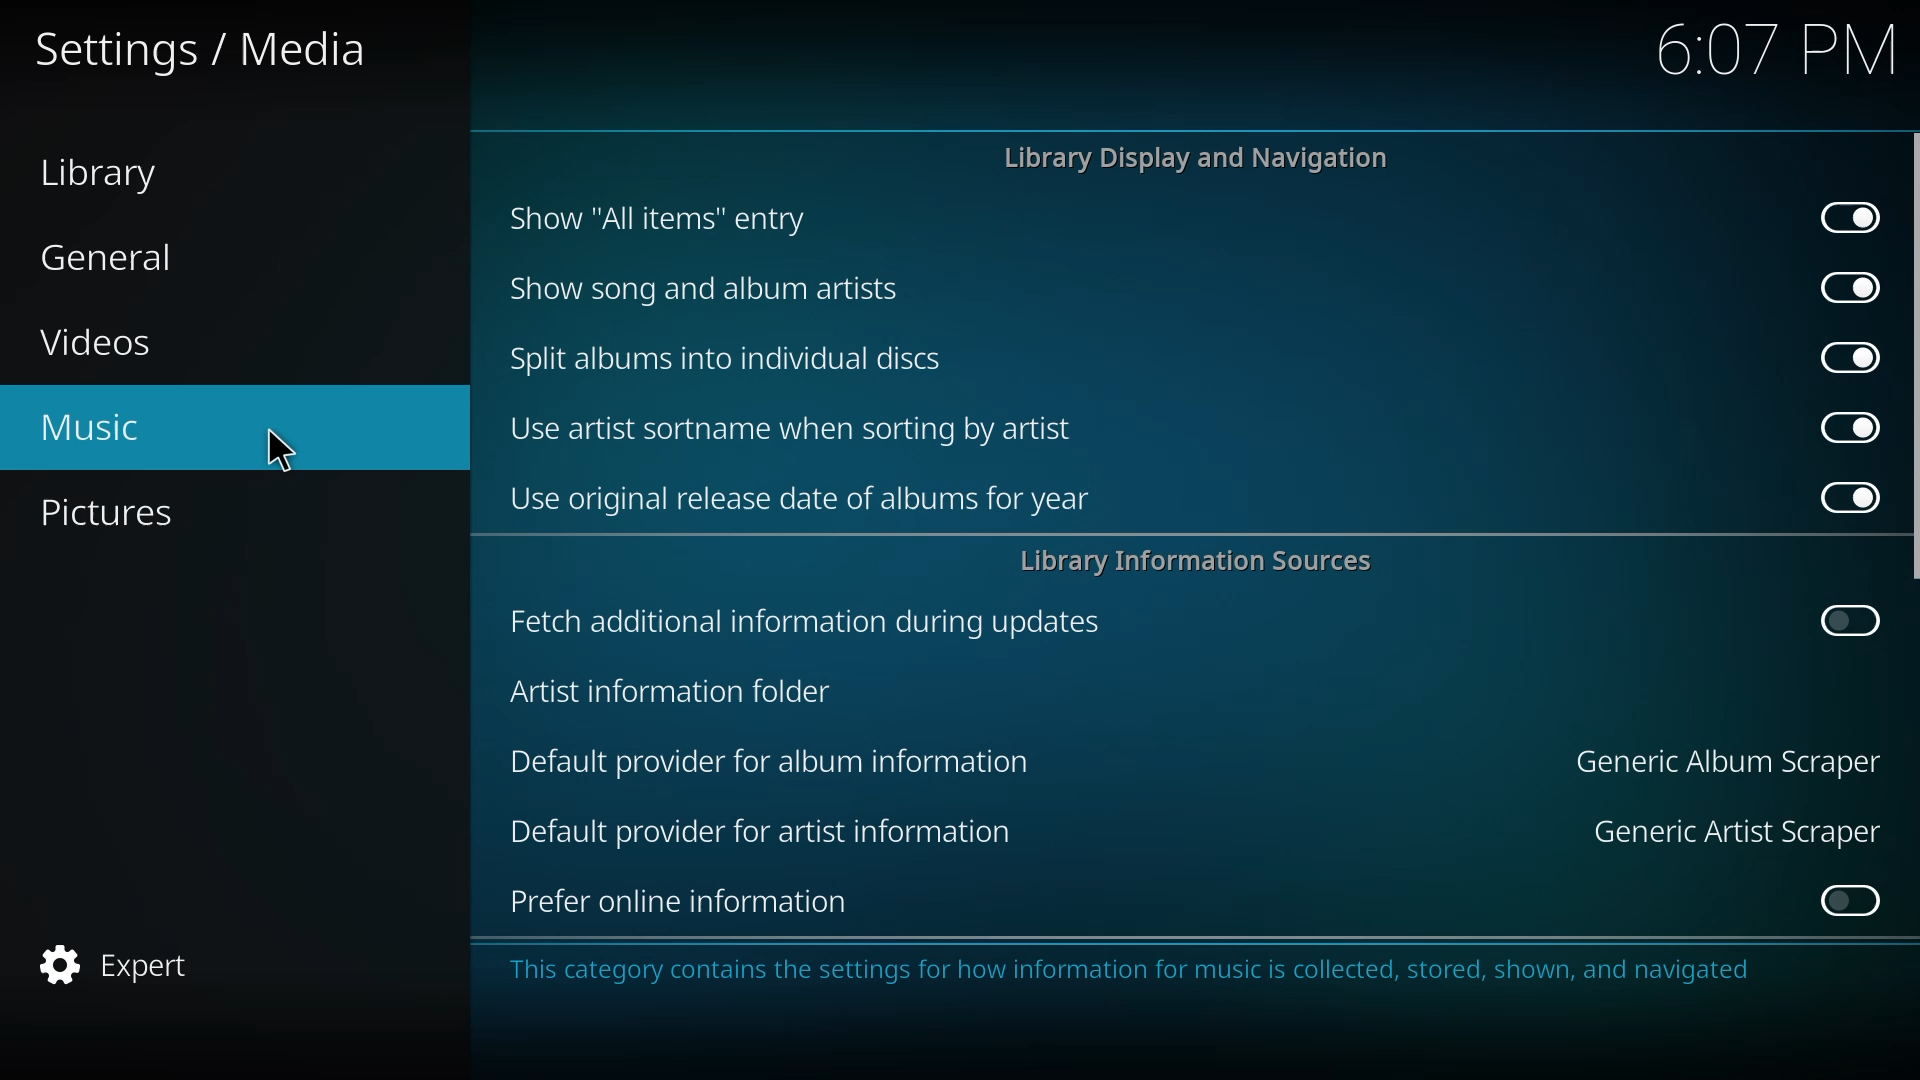  Describe the element at coordinates (1844, 427) in the screenshot. I see `enabled` at that location.